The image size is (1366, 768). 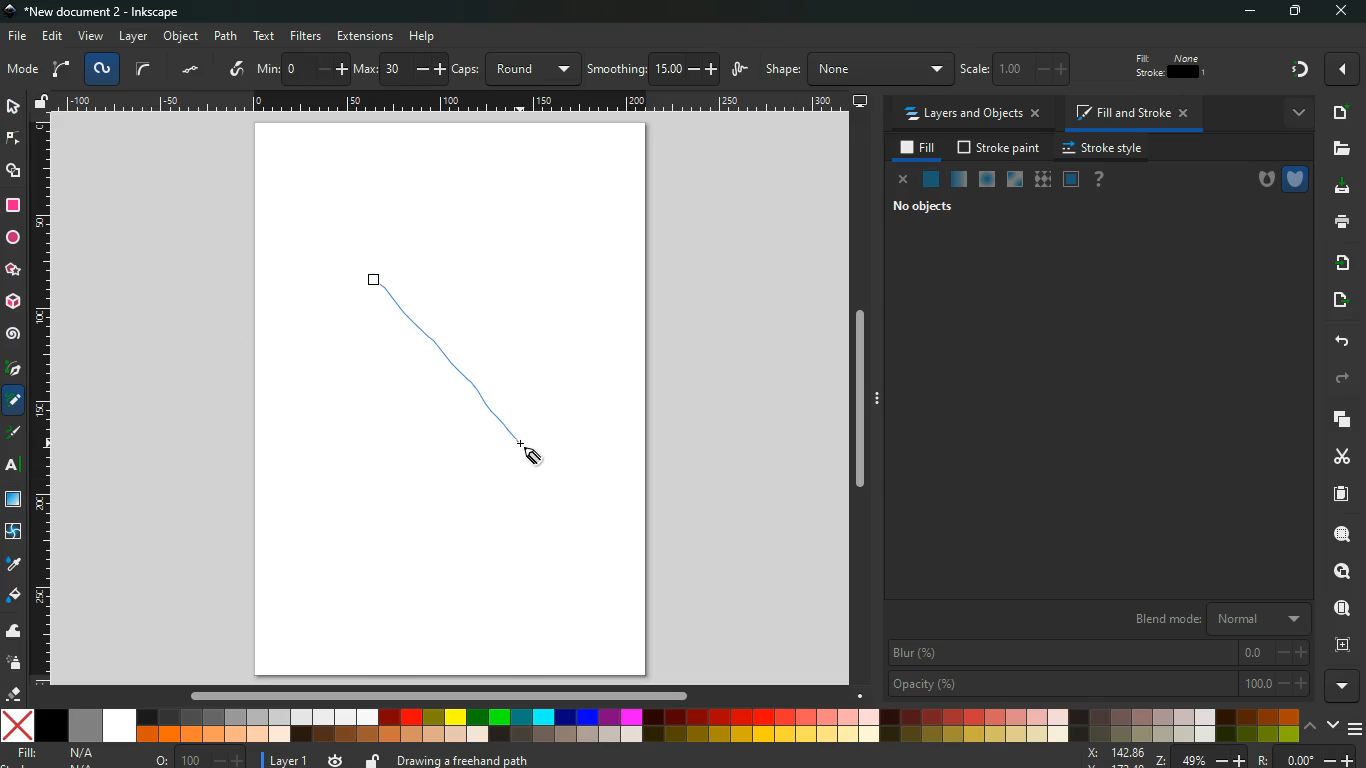 What do you see at coordinates (1332, 725) in the screenshot?
I see `down` at bounding box center [1332, 725].